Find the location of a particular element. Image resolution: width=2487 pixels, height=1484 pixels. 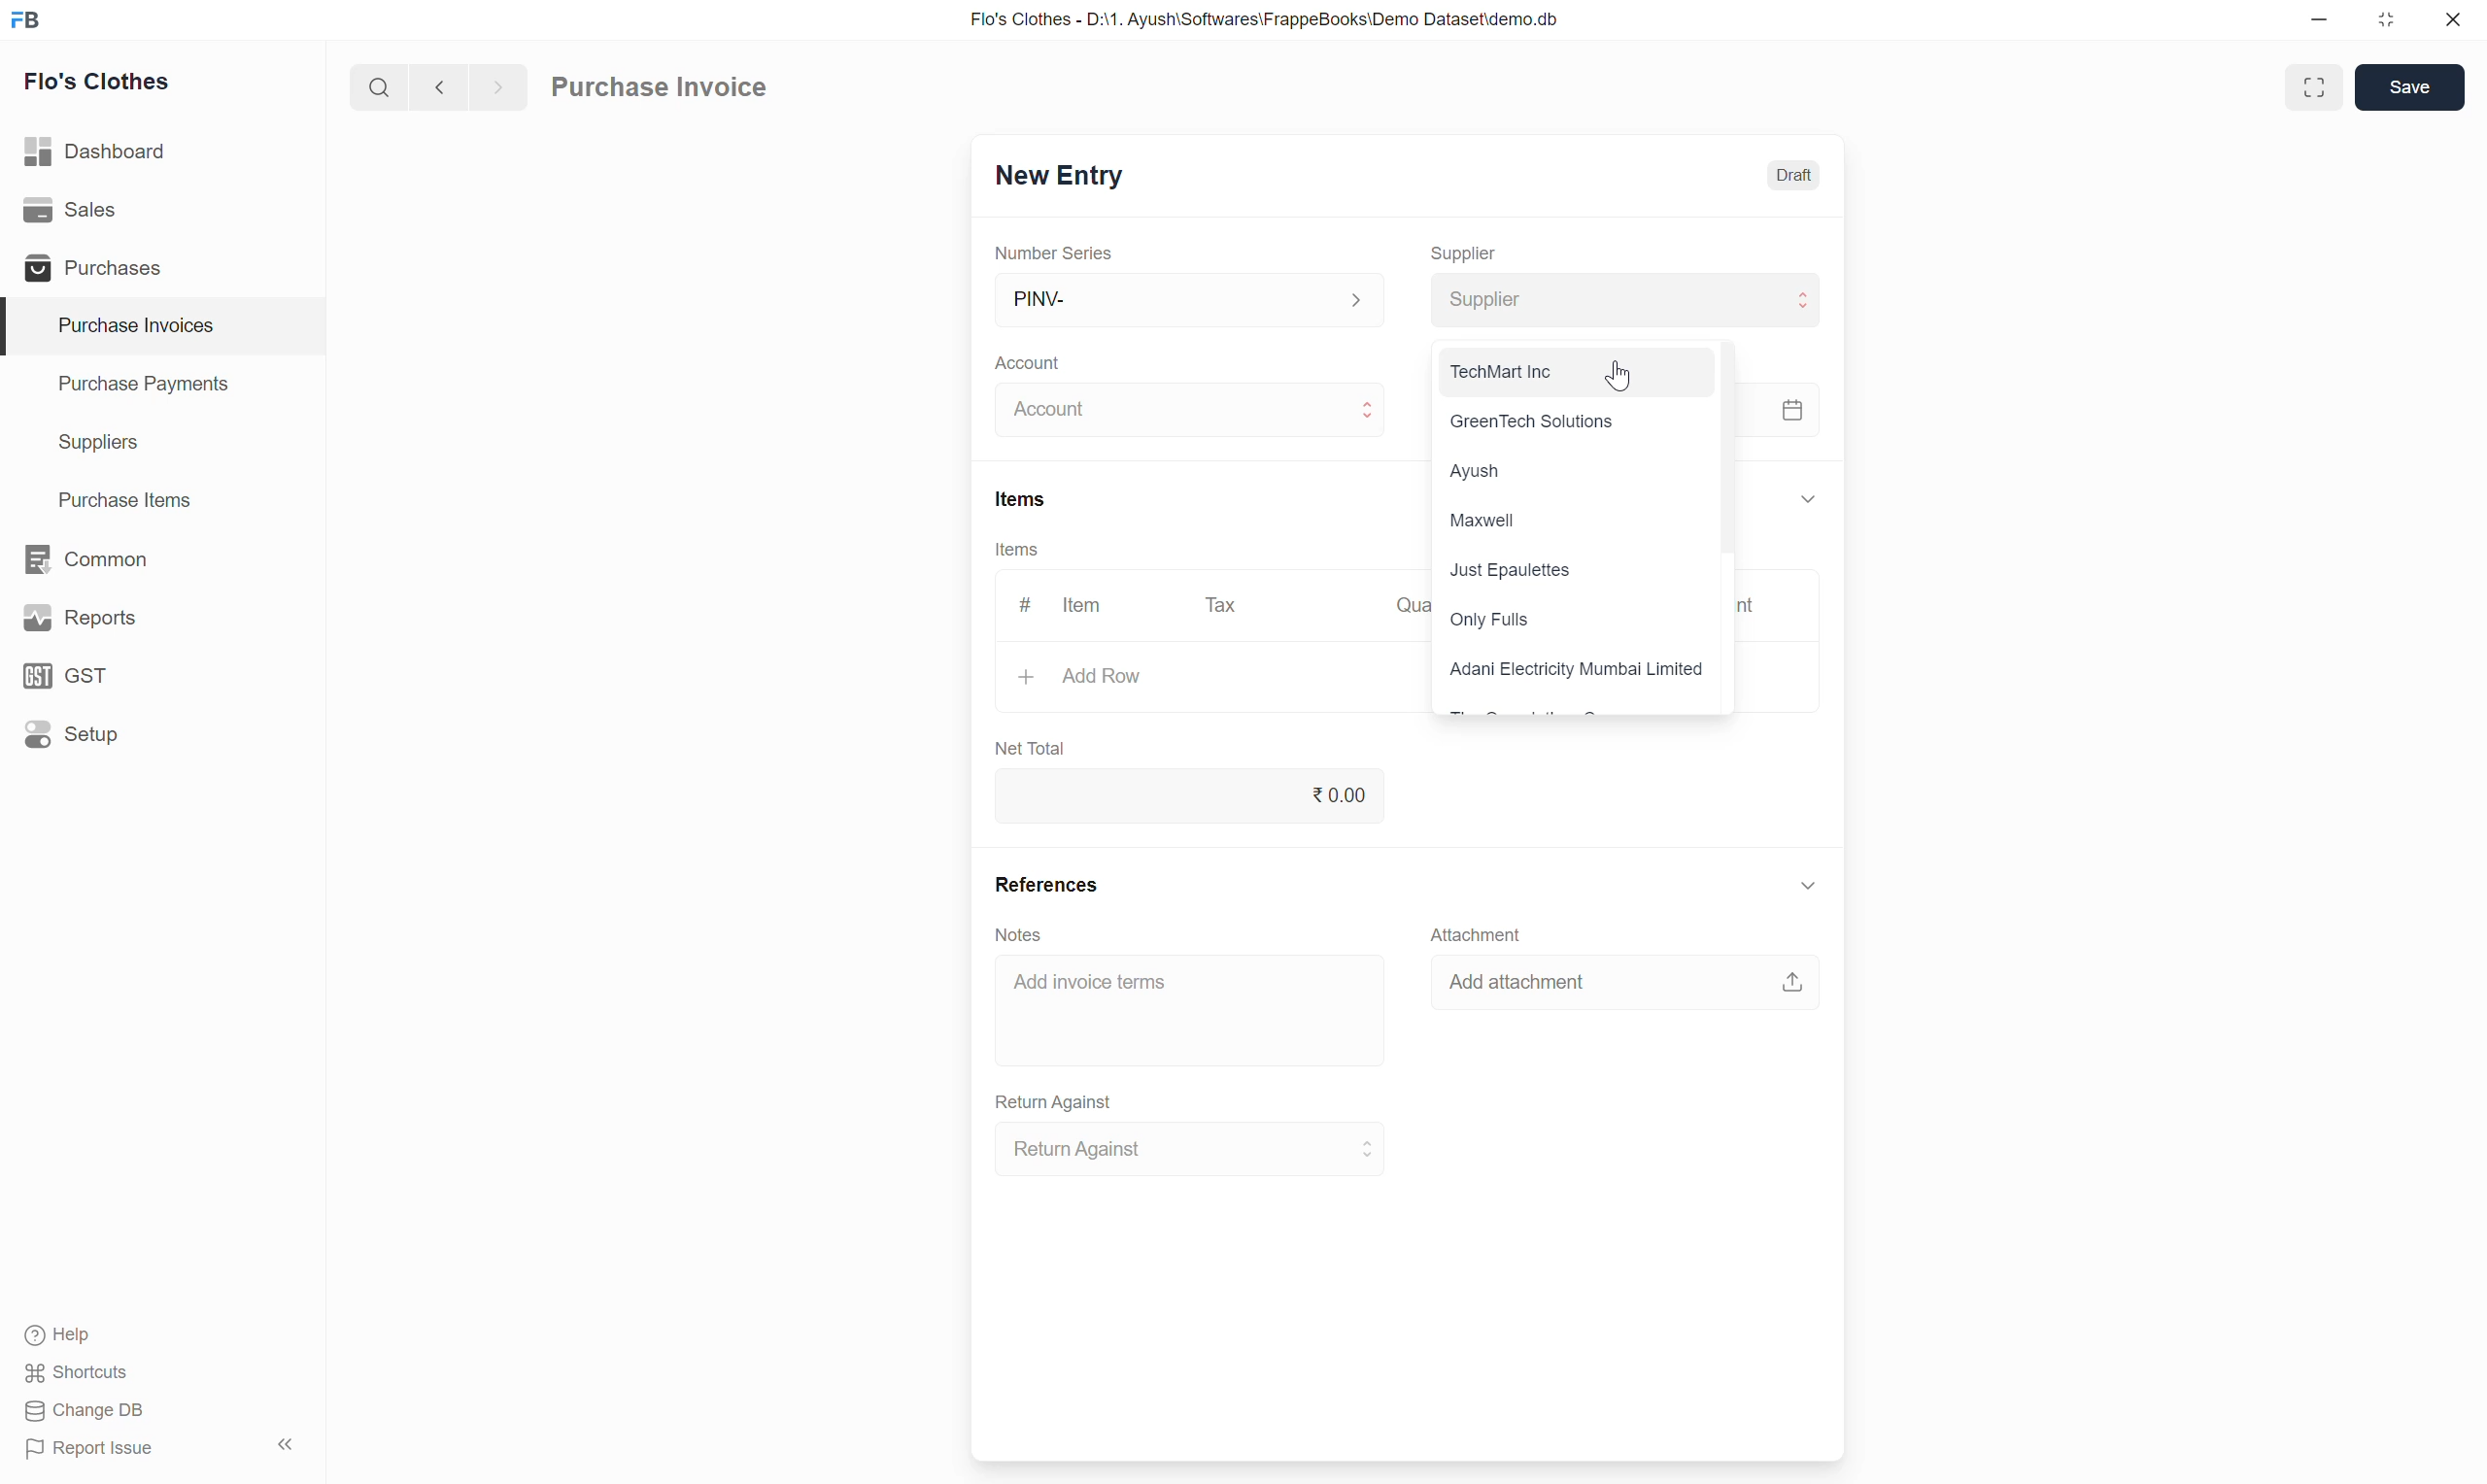

Add Row is located at coordinates (1213, 677).